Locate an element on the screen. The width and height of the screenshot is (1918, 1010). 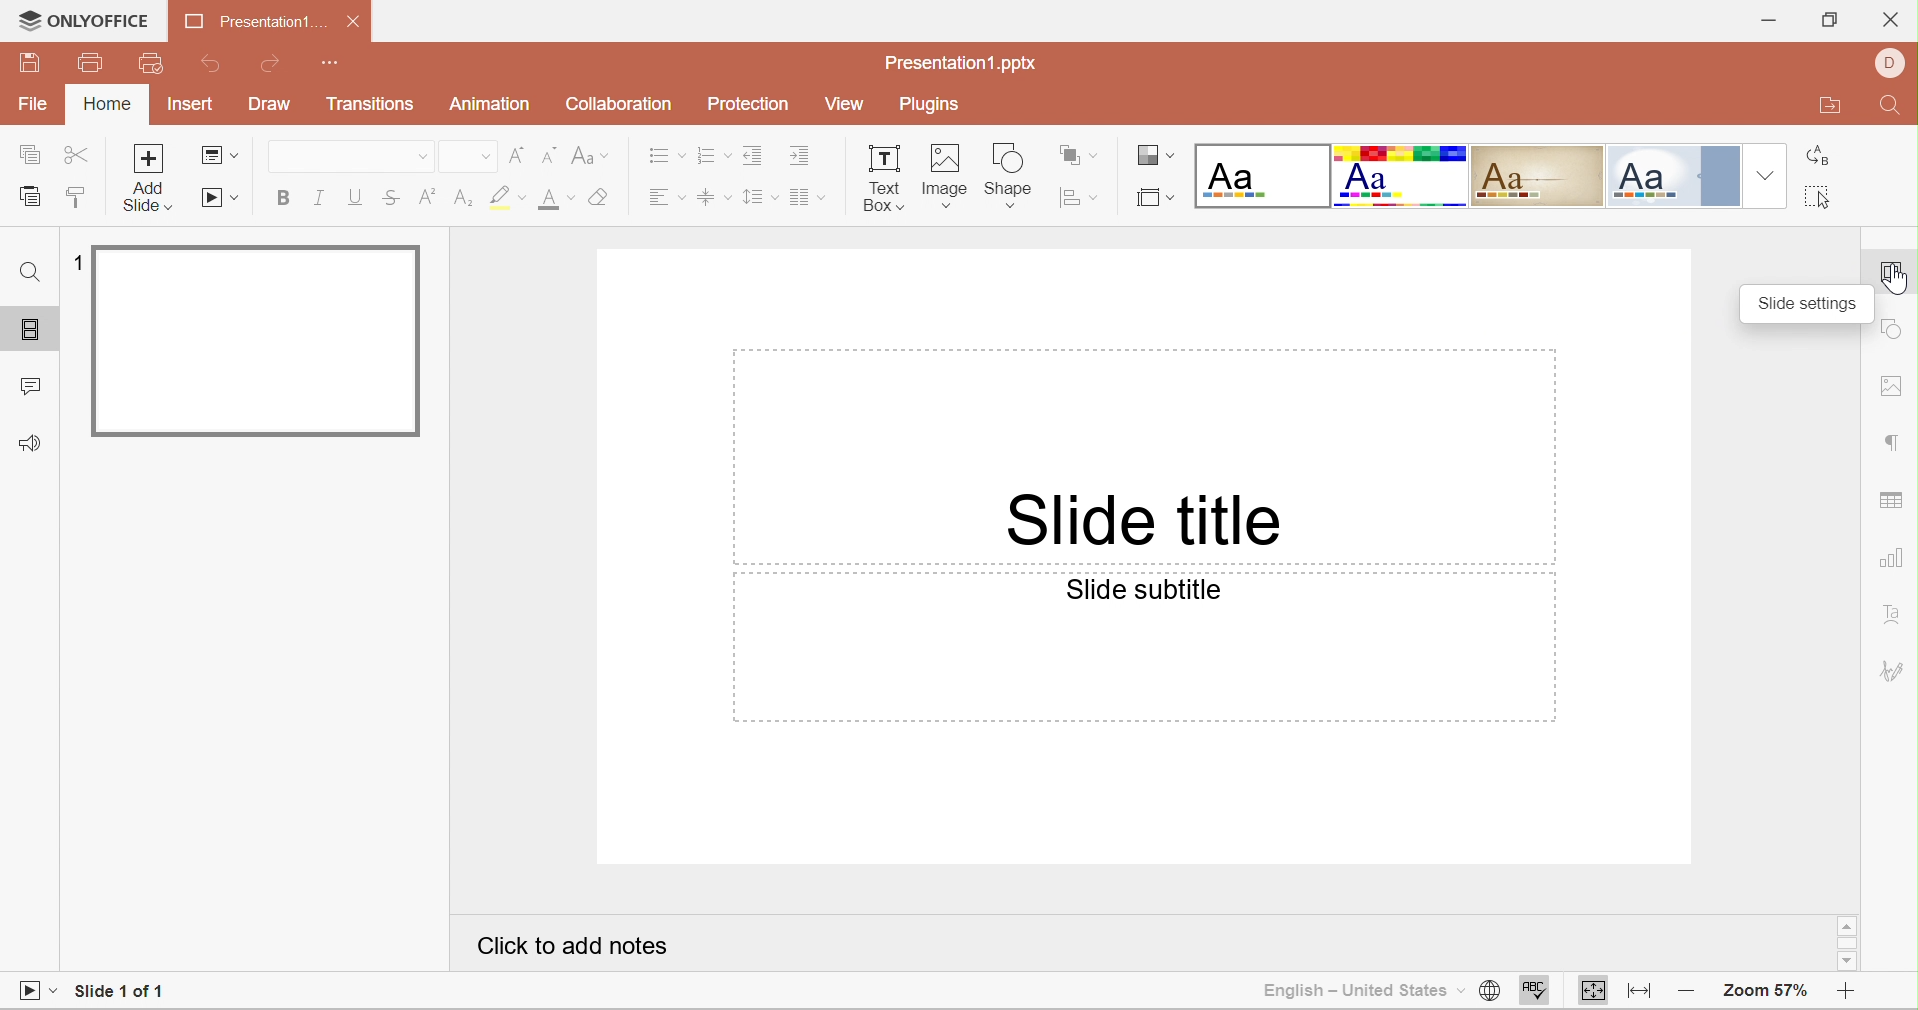
image settings is located at coordinates (1895, 387).